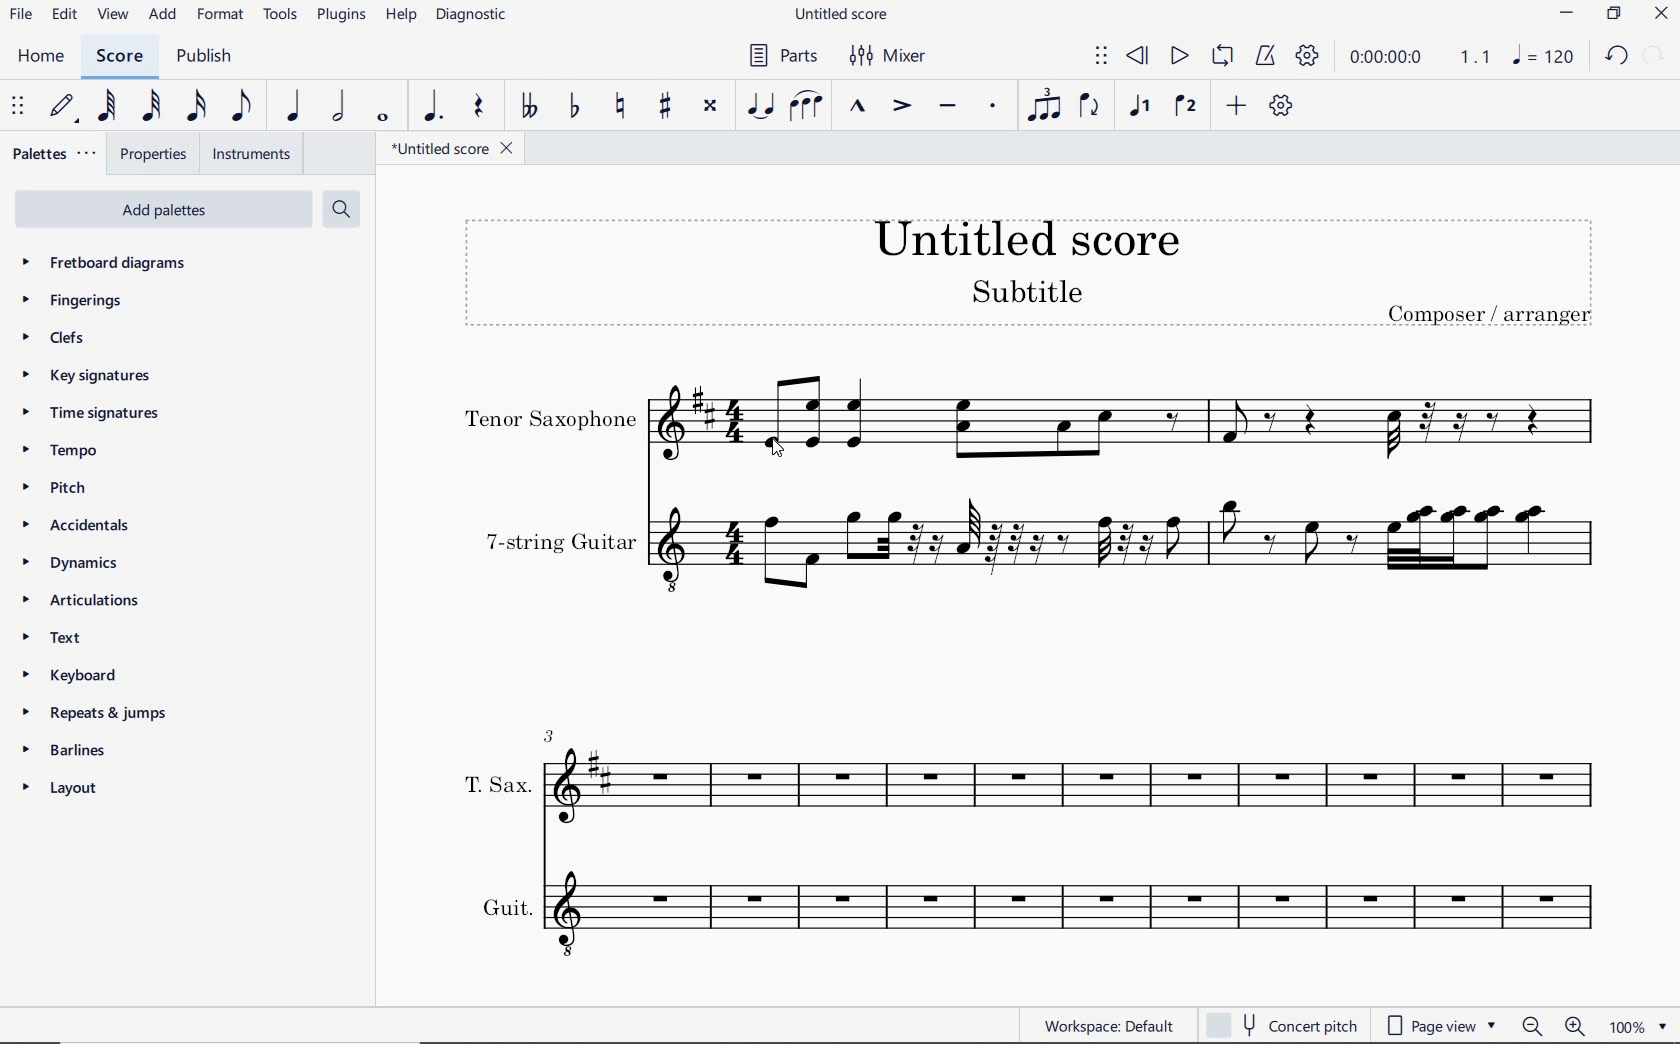 The width and height of the screenshot is (1680, 1044). I want to click on TIE, so click(760, 107).